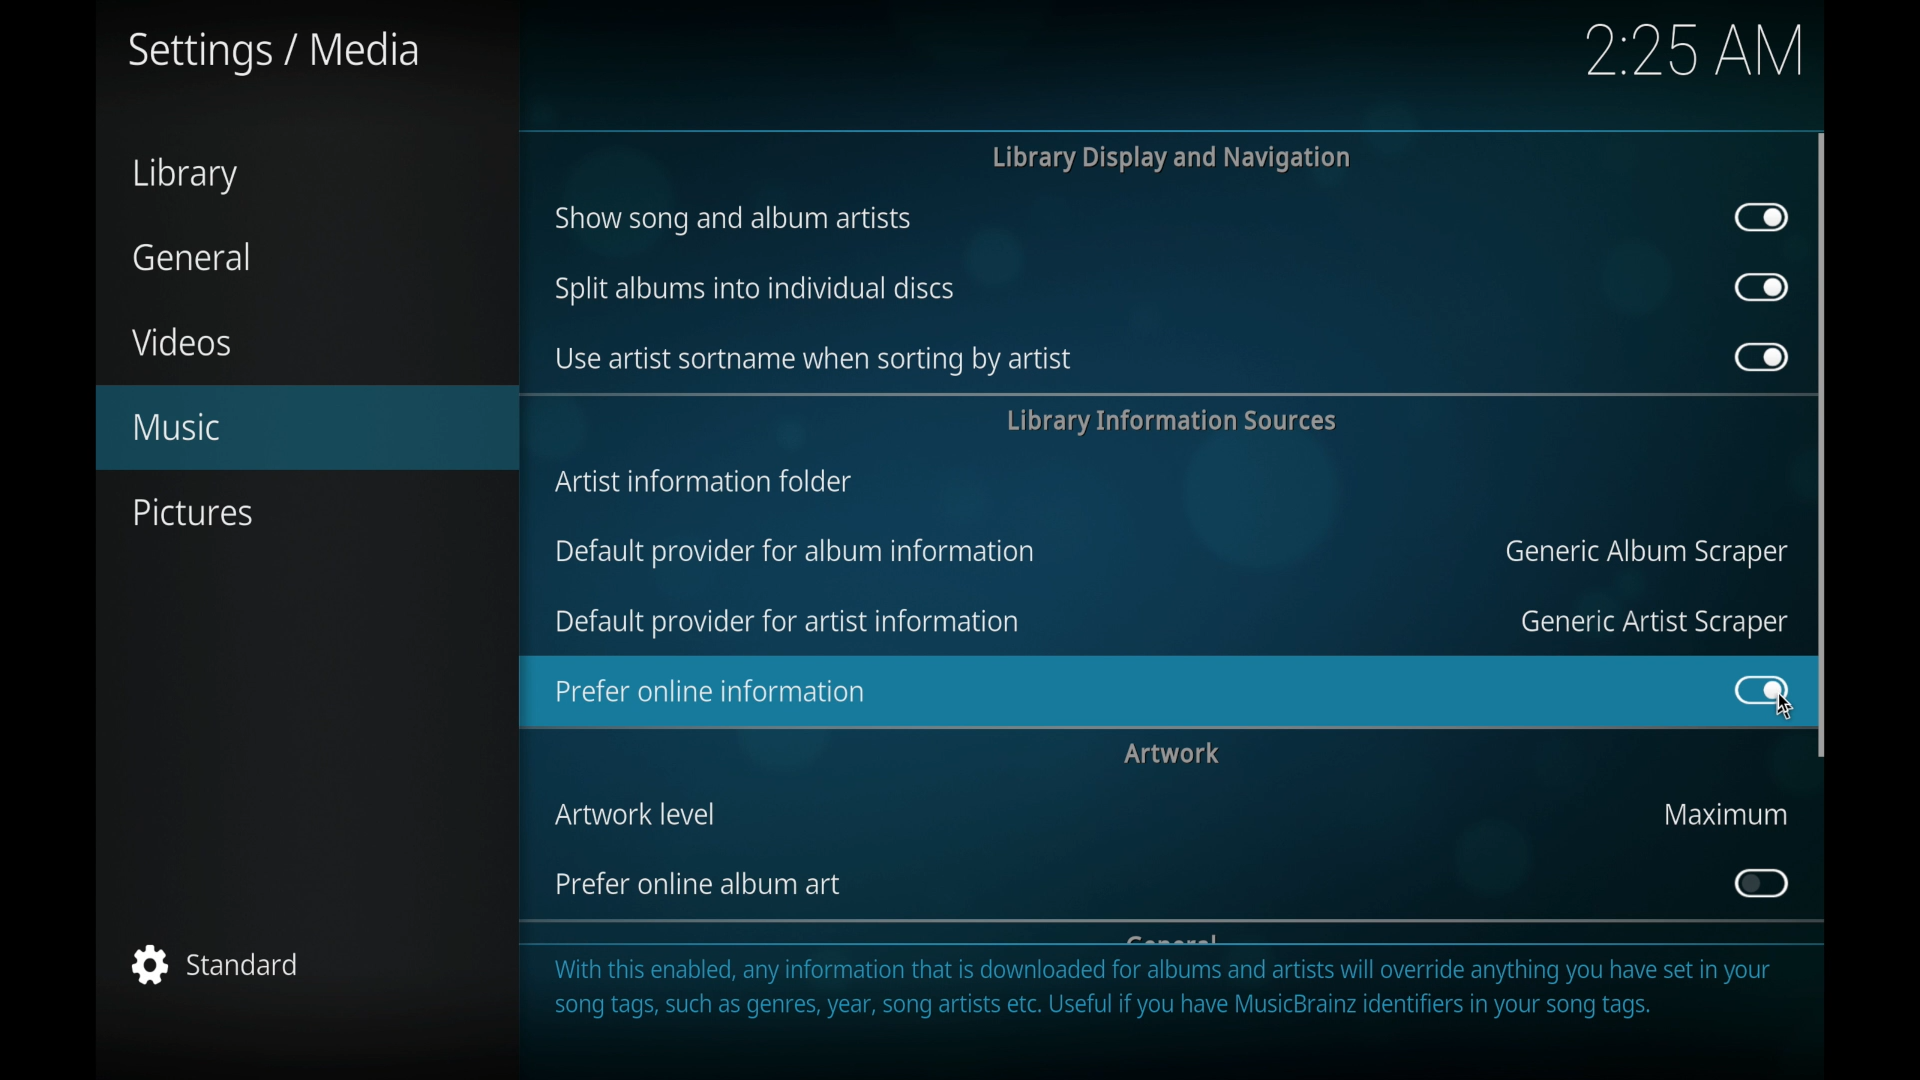  I want to click on library, so click(186, 174).